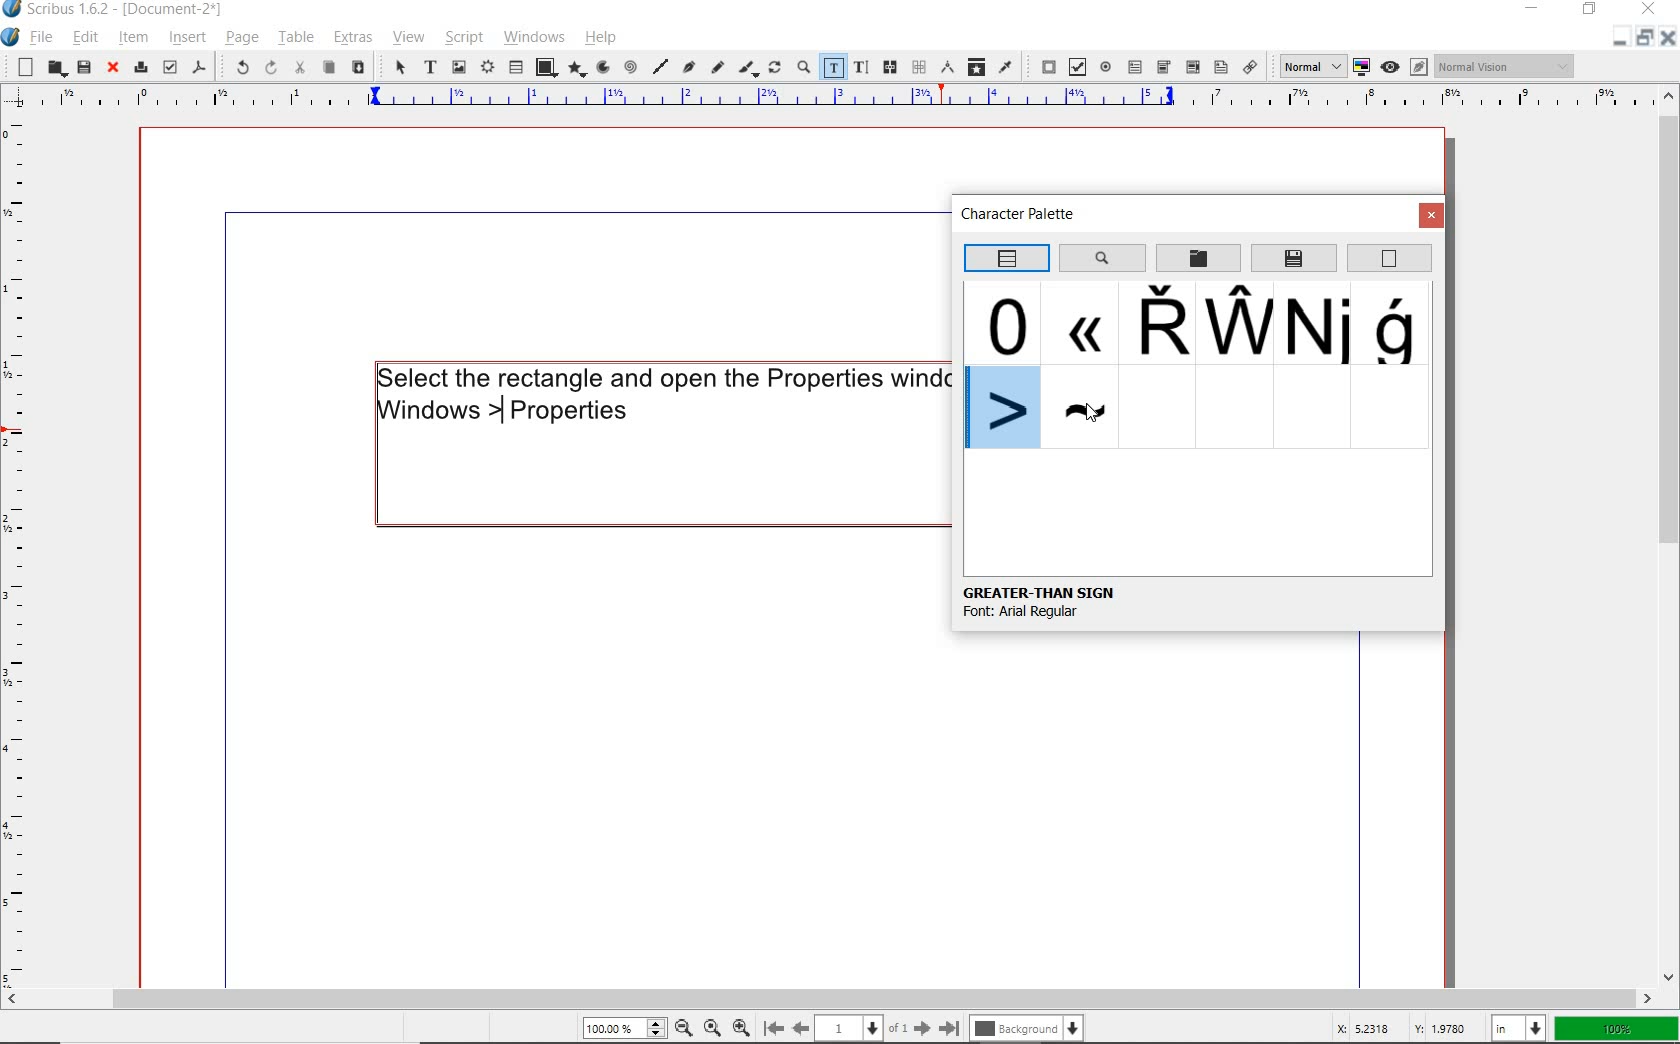  I want to click on got to previous page, so click(801, 1028).